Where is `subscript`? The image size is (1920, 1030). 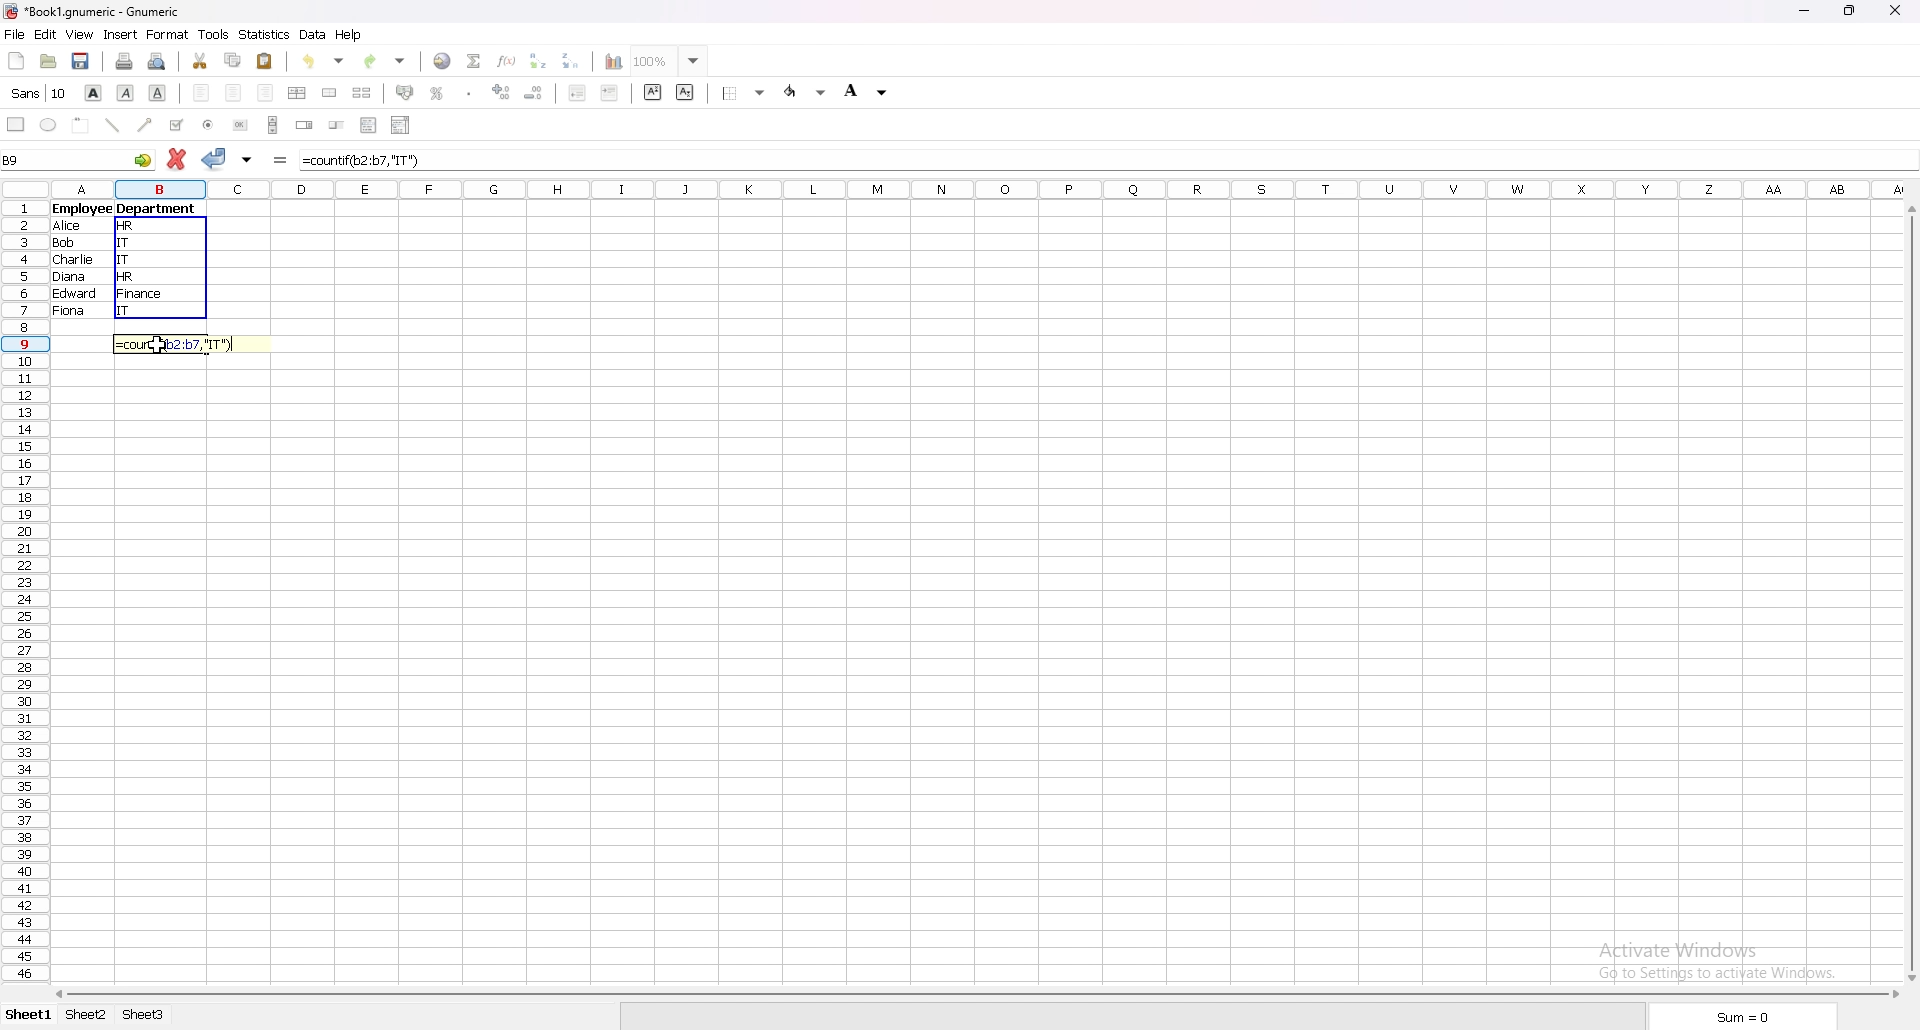 subscript is located at coordinates (685, 92).